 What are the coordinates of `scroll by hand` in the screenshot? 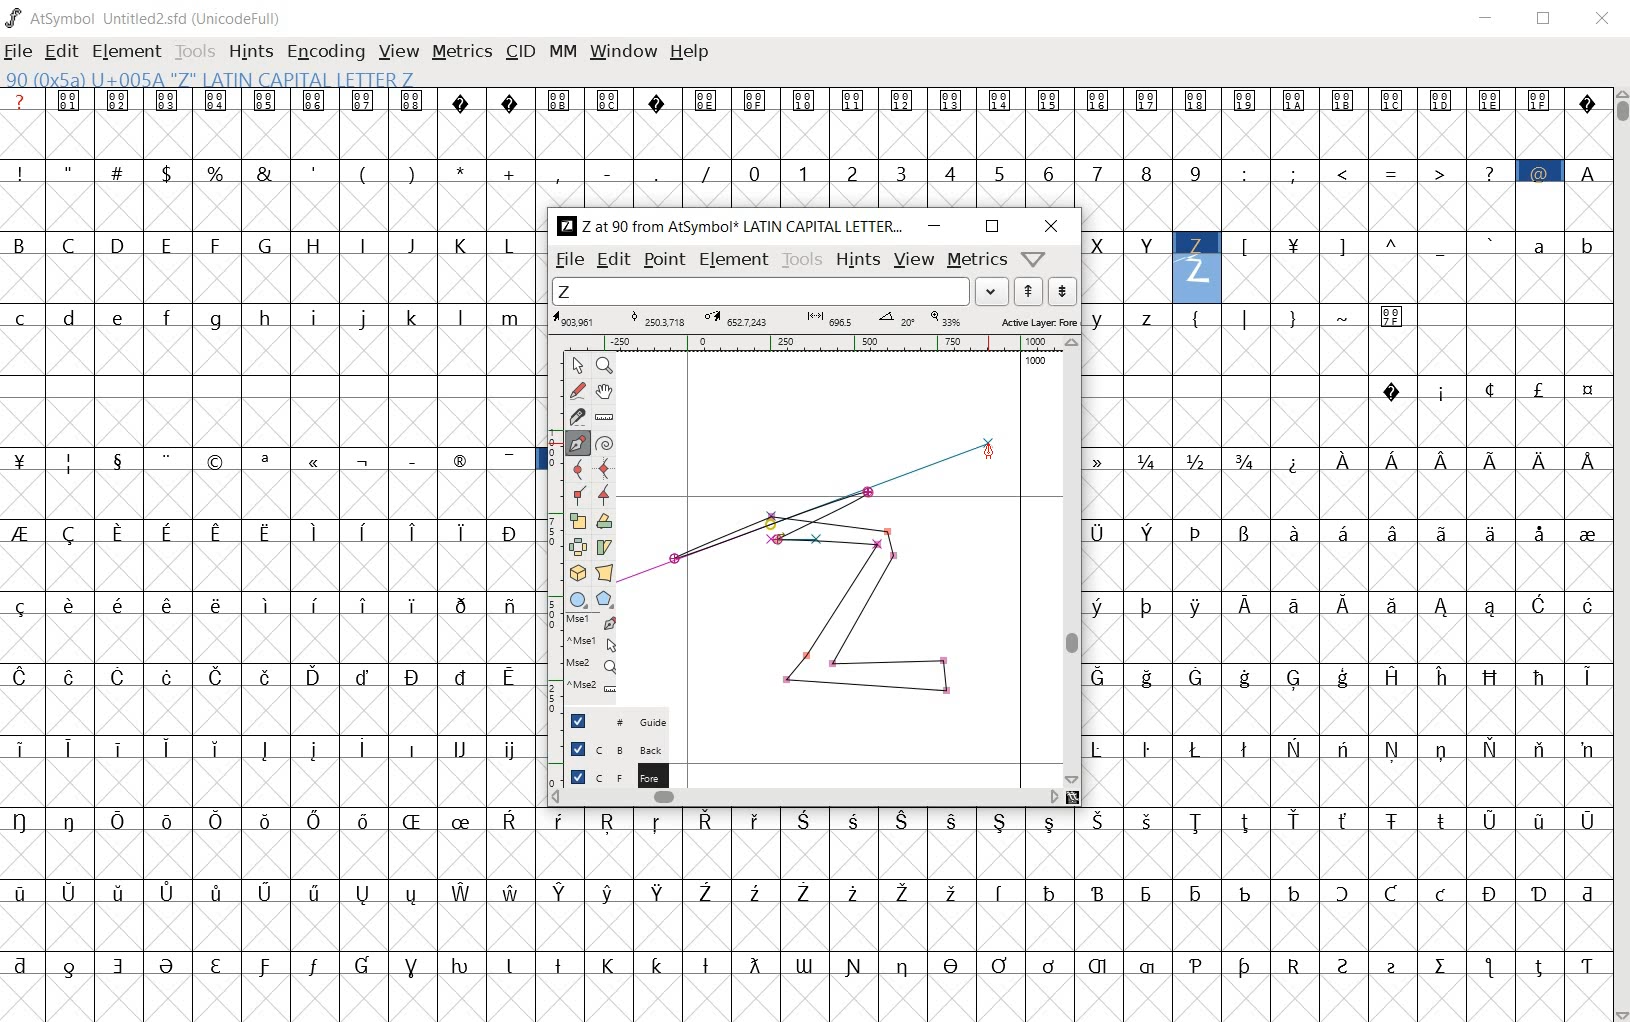 It's located at (606, 391).